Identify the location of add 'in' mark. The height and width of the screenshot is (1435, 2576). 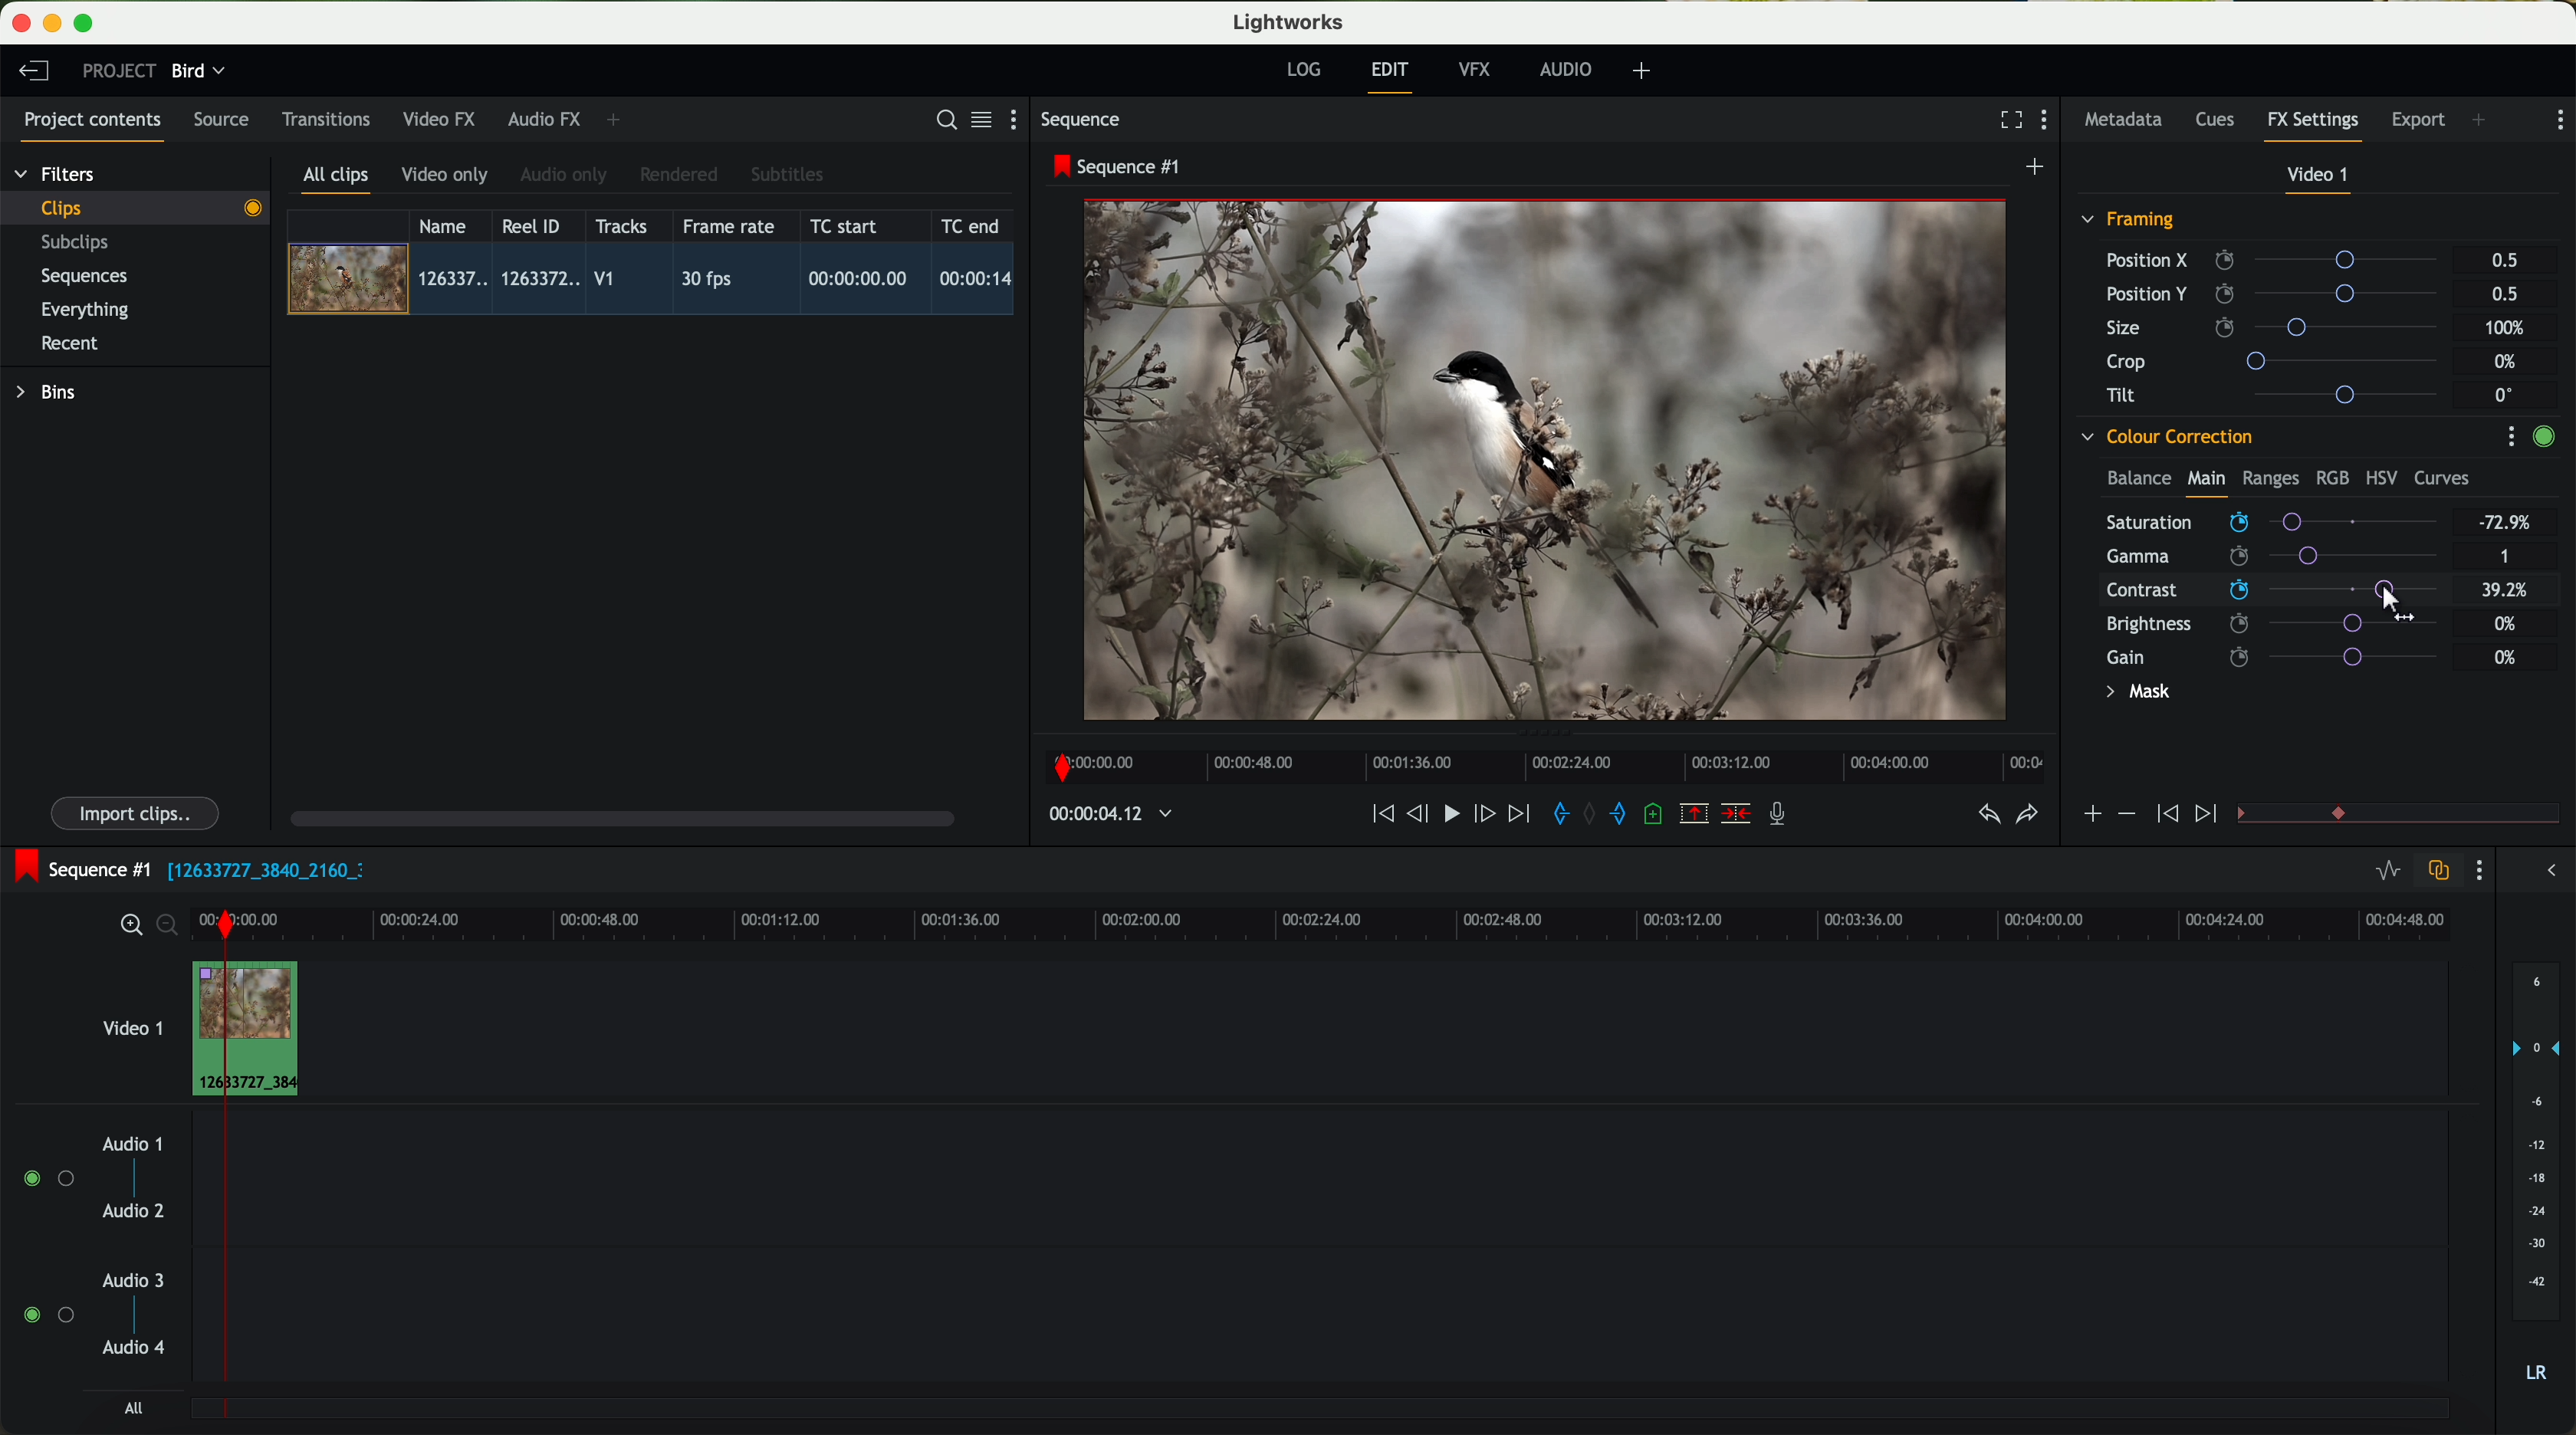
(1555, 817).